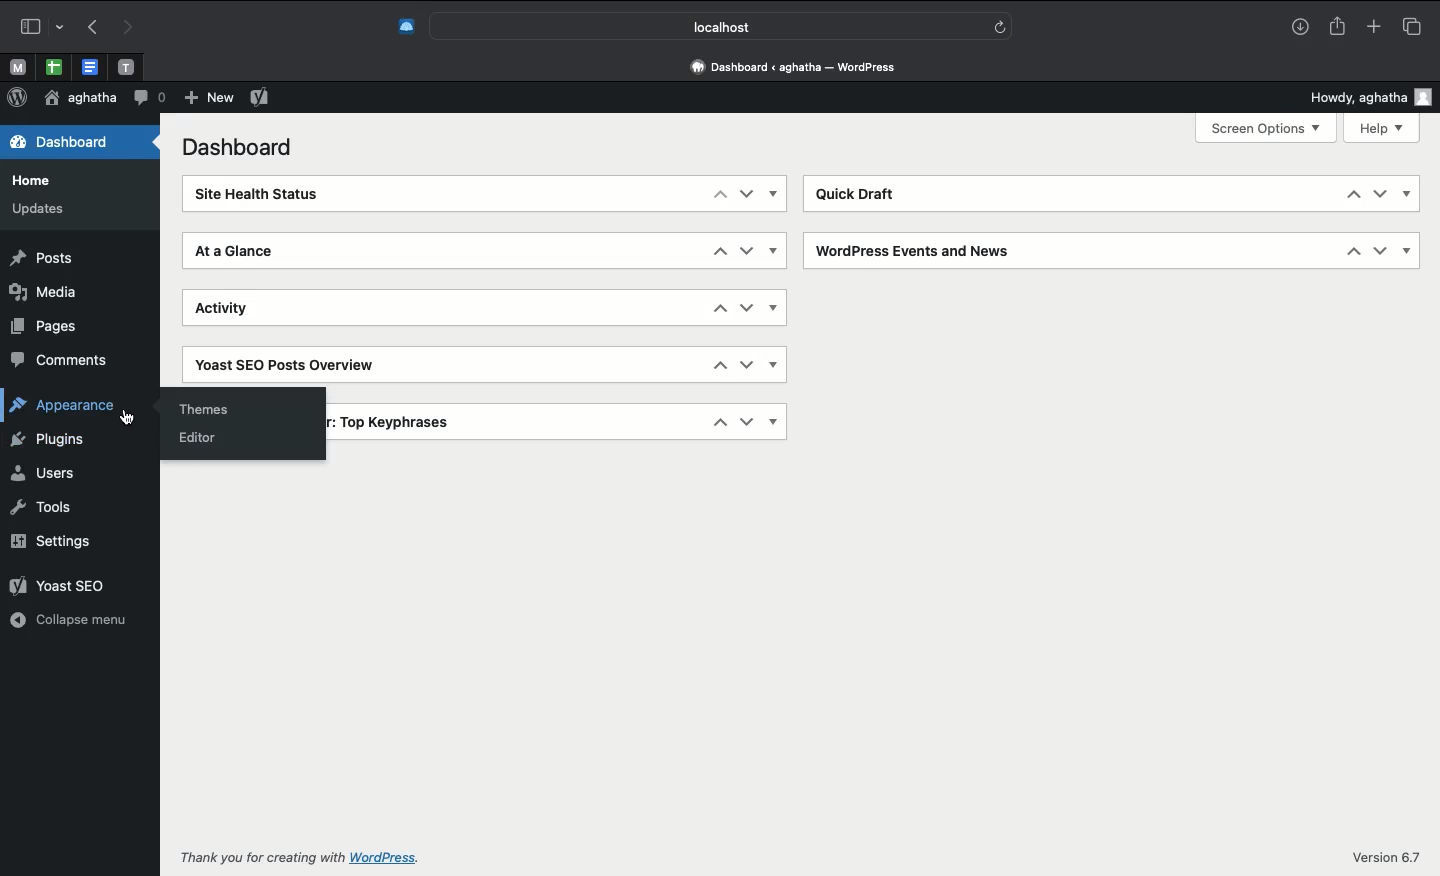 The height and width of the screenshot is (876, 1440). I want to click on Up, so click(719, 365).